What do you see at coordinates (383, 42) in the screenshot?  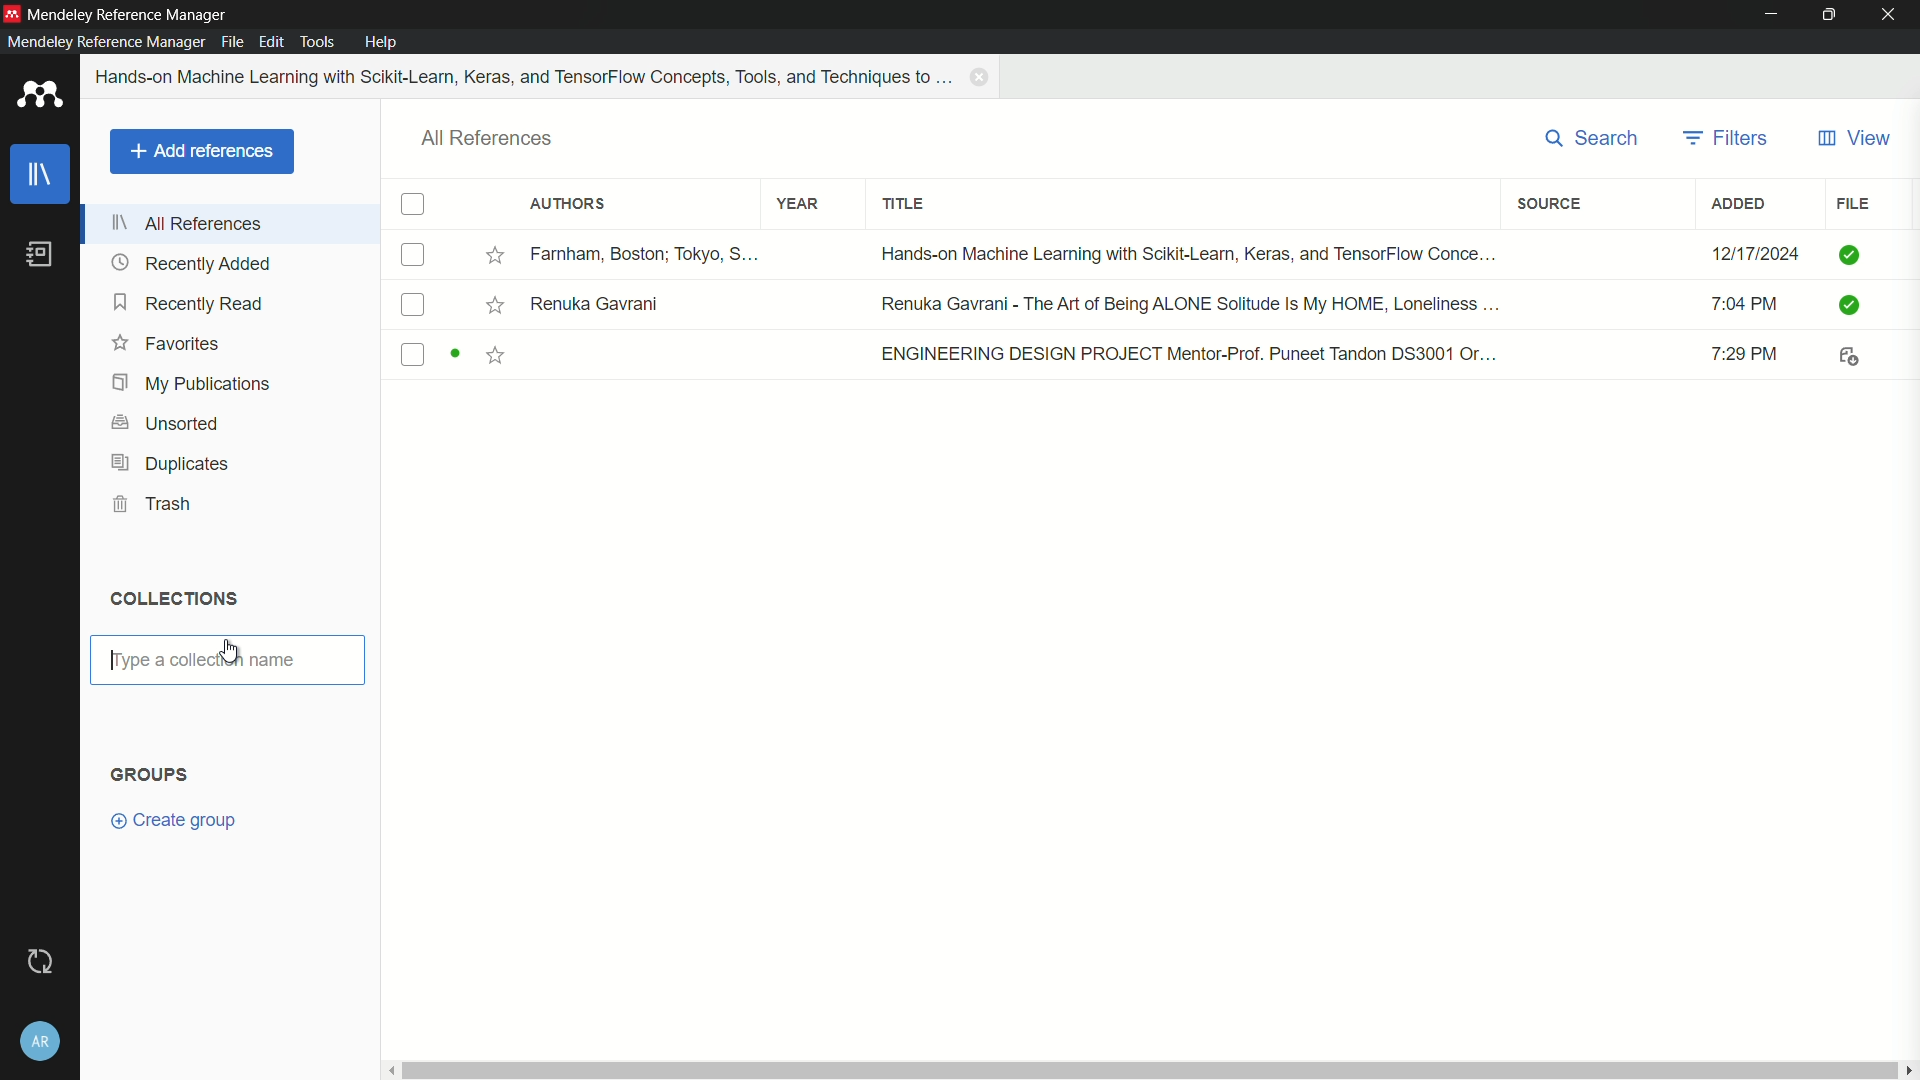 I see `help menu` at bounding box center [383, 42].